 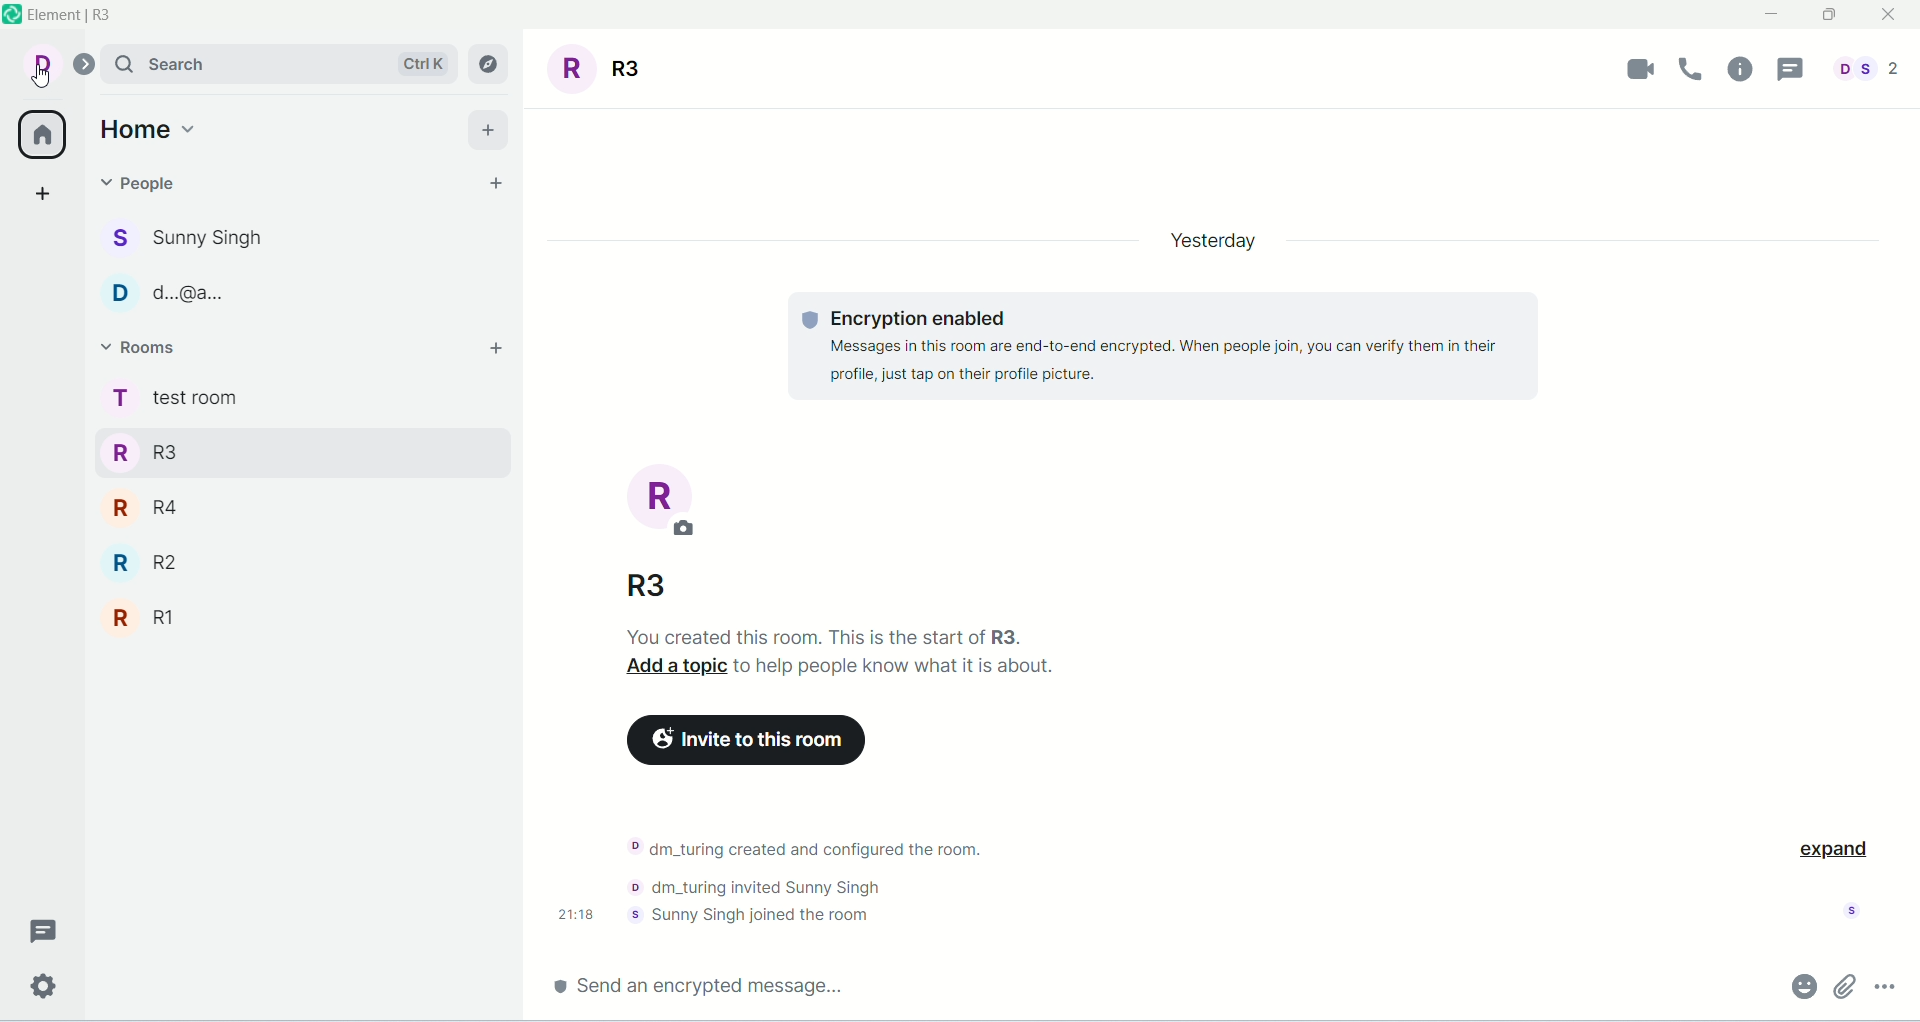 I want to click on time, so click(x=578, y=913).